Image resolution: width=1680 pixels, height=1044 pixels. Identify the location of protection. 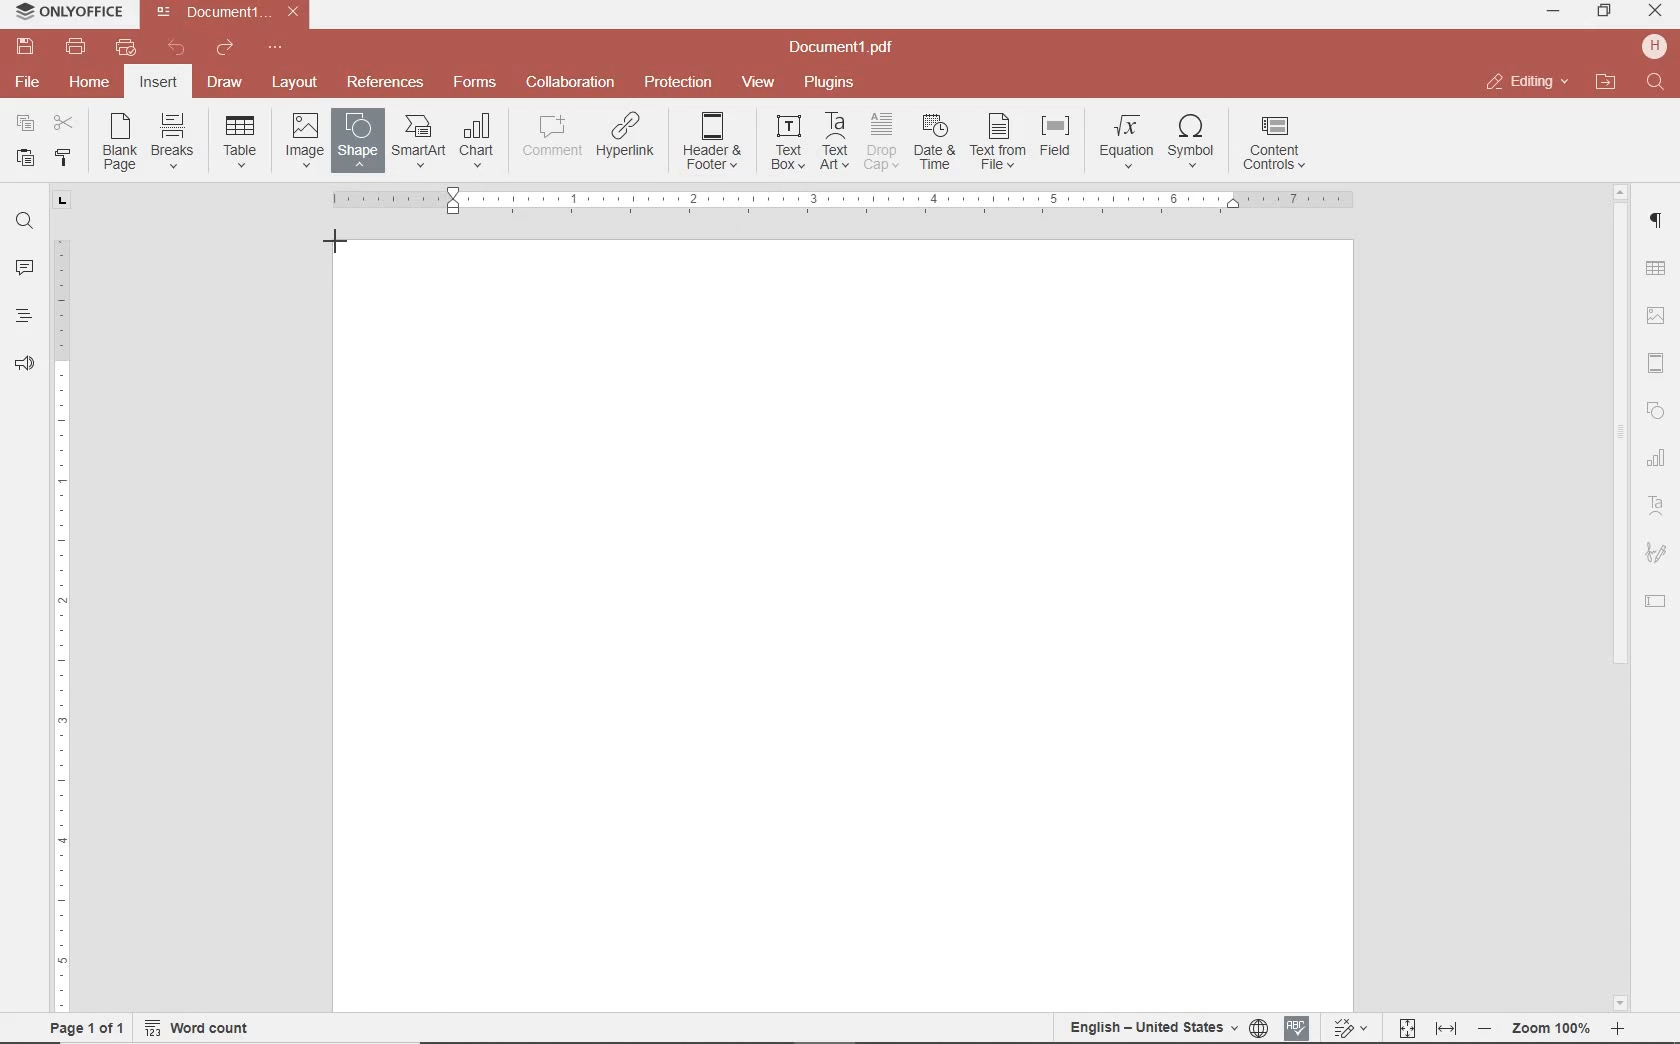
(679, 83).